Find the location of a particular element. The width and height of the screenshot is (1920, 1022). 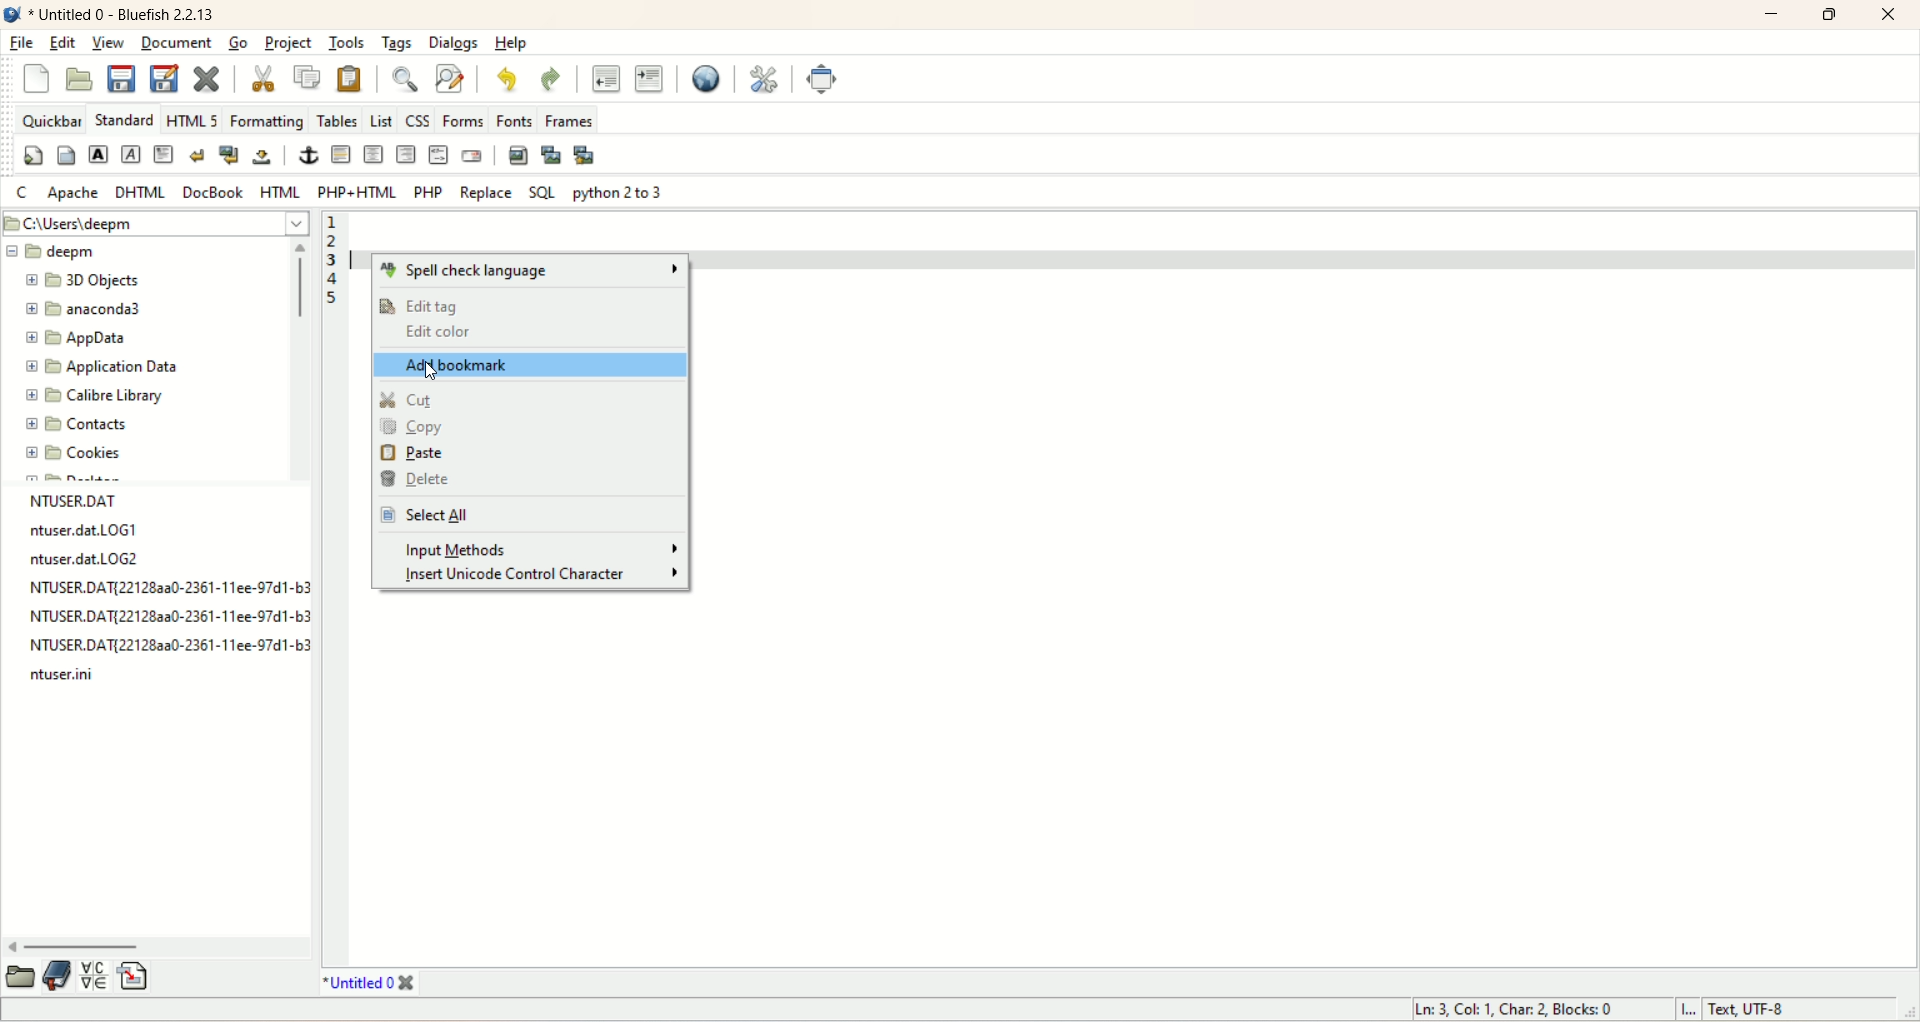

insert file is located at coordinates (137, 975).